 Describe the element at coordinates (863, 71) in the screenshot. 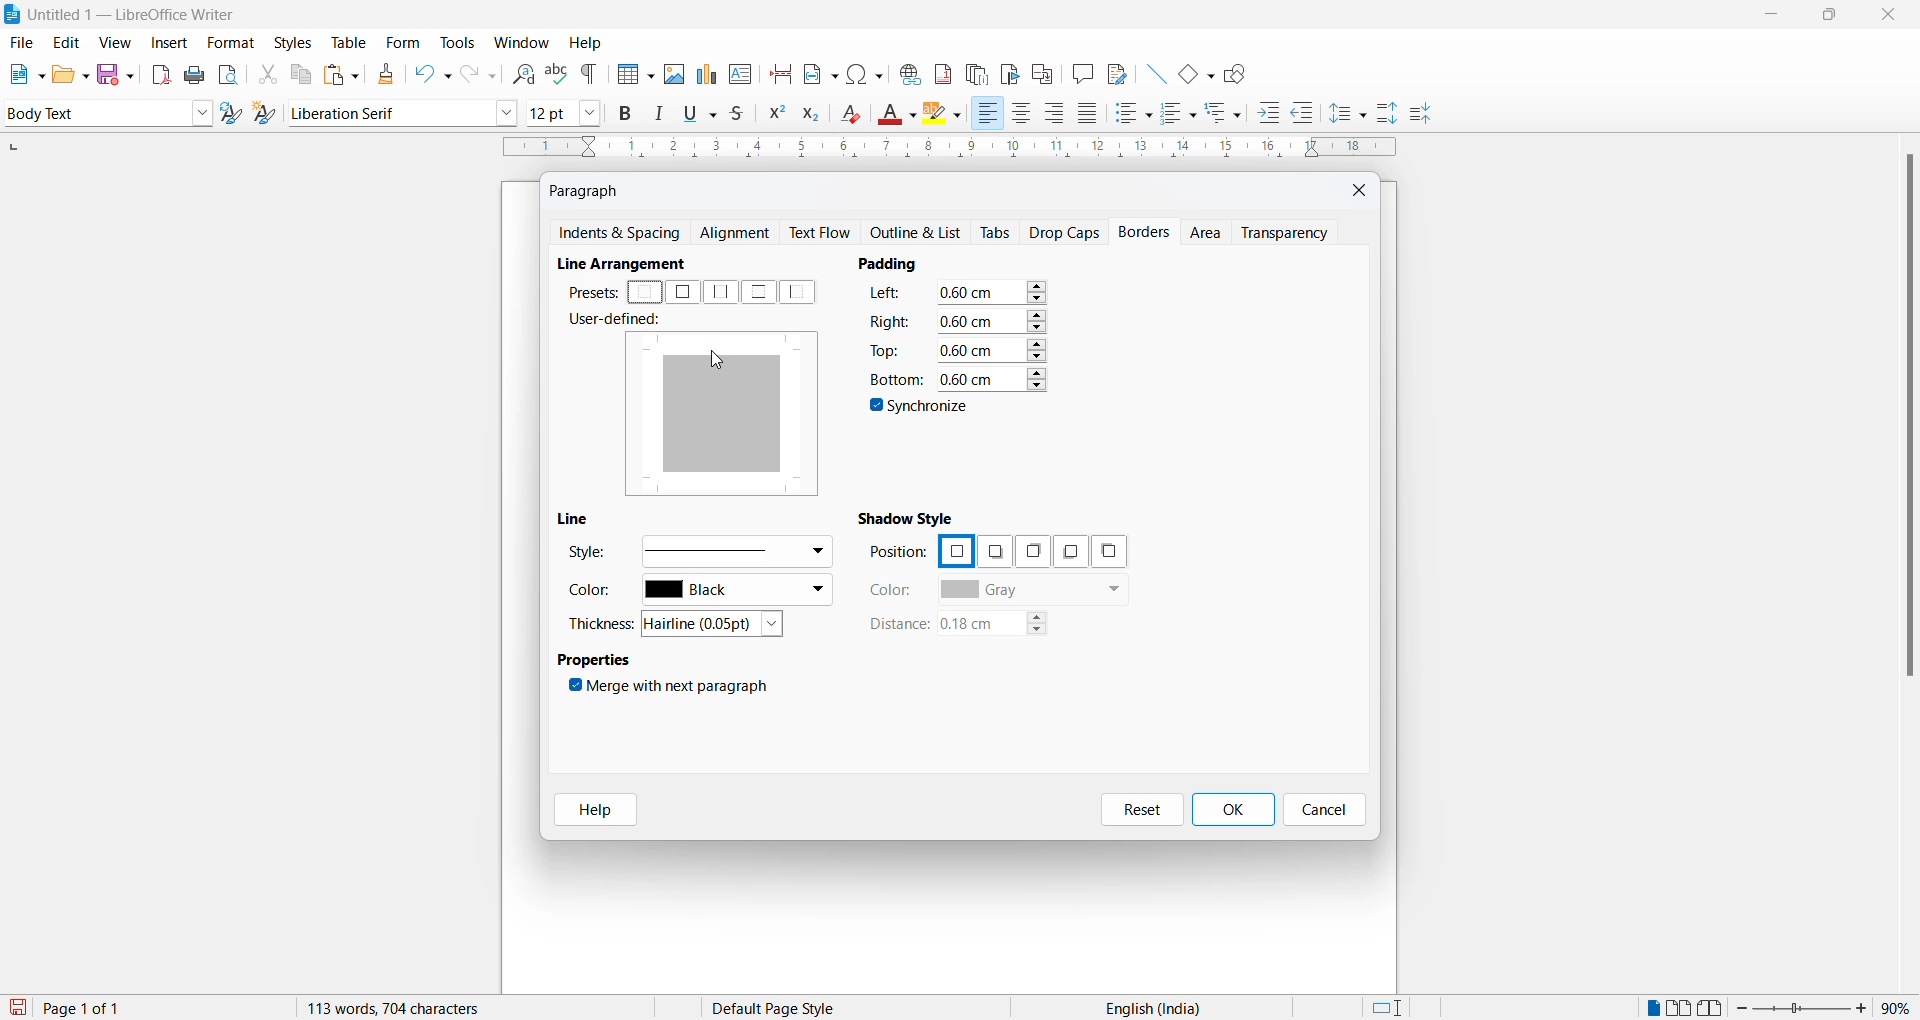

I see `insert special character` at that location.